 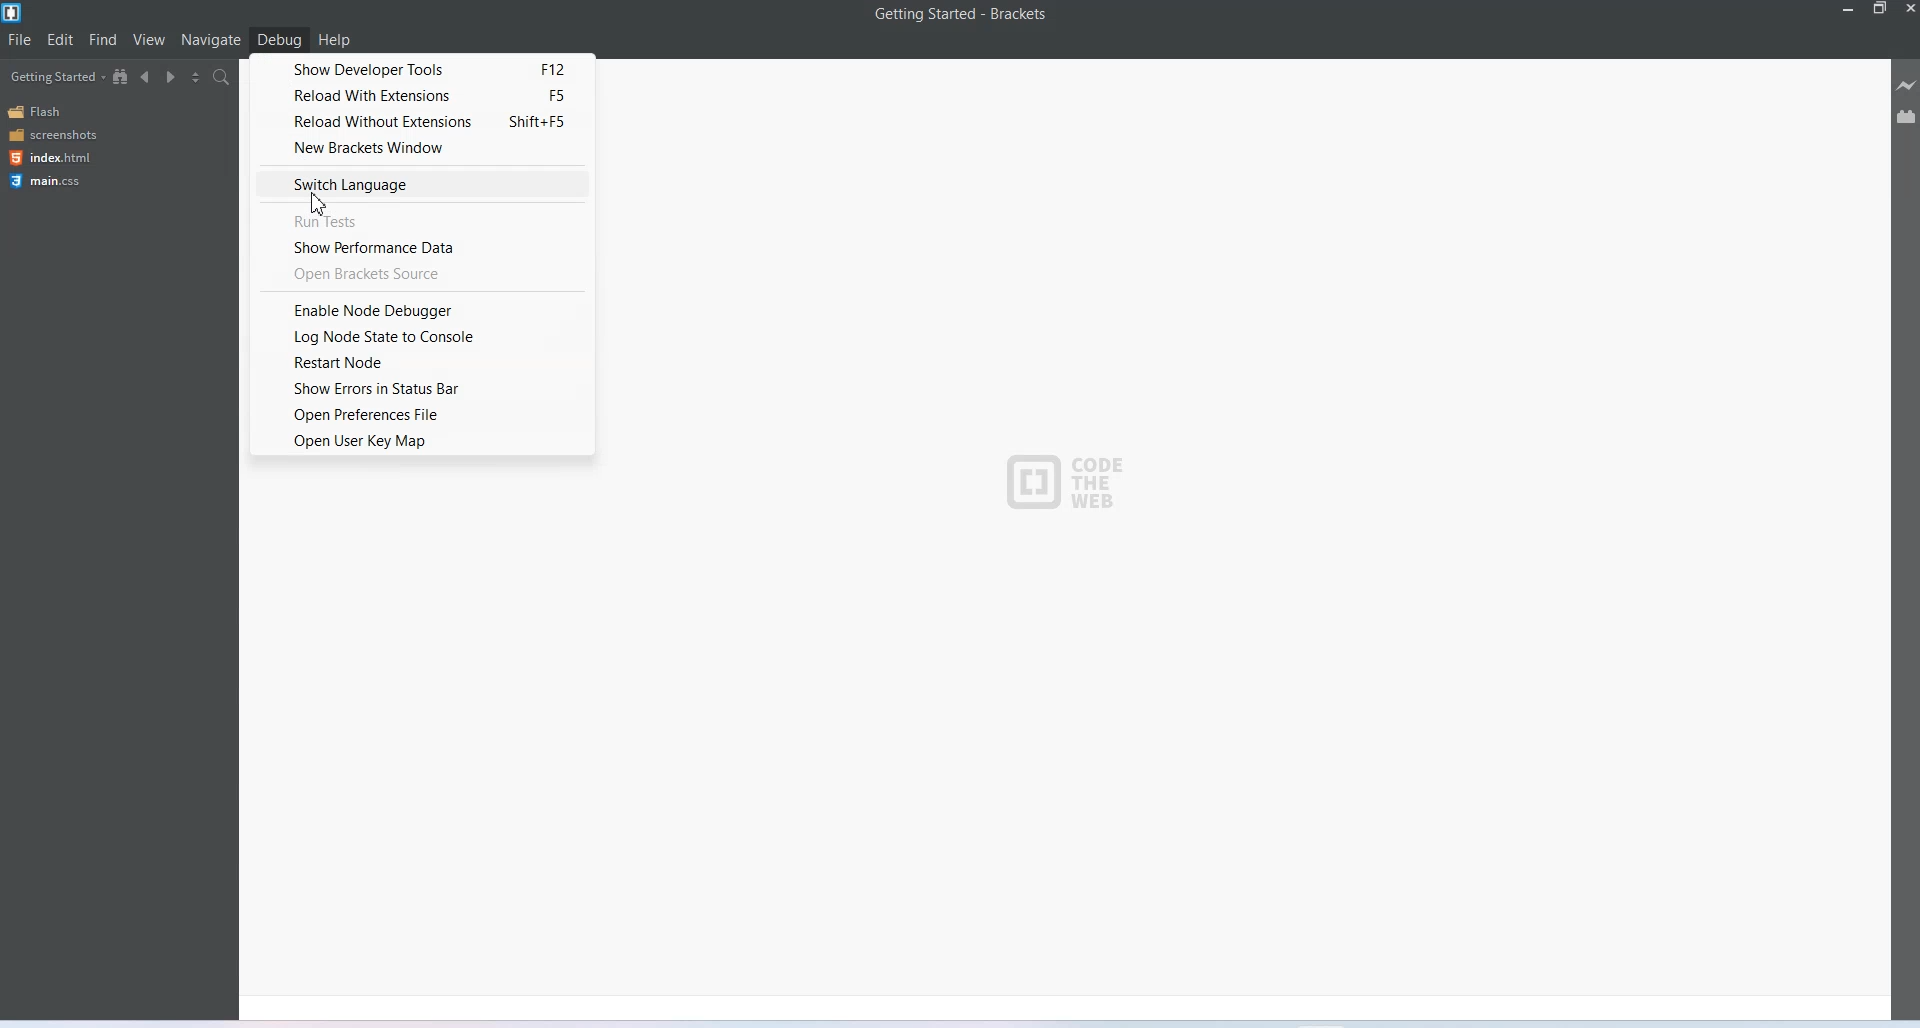 I want to click on view, so click(x=150, y=39).